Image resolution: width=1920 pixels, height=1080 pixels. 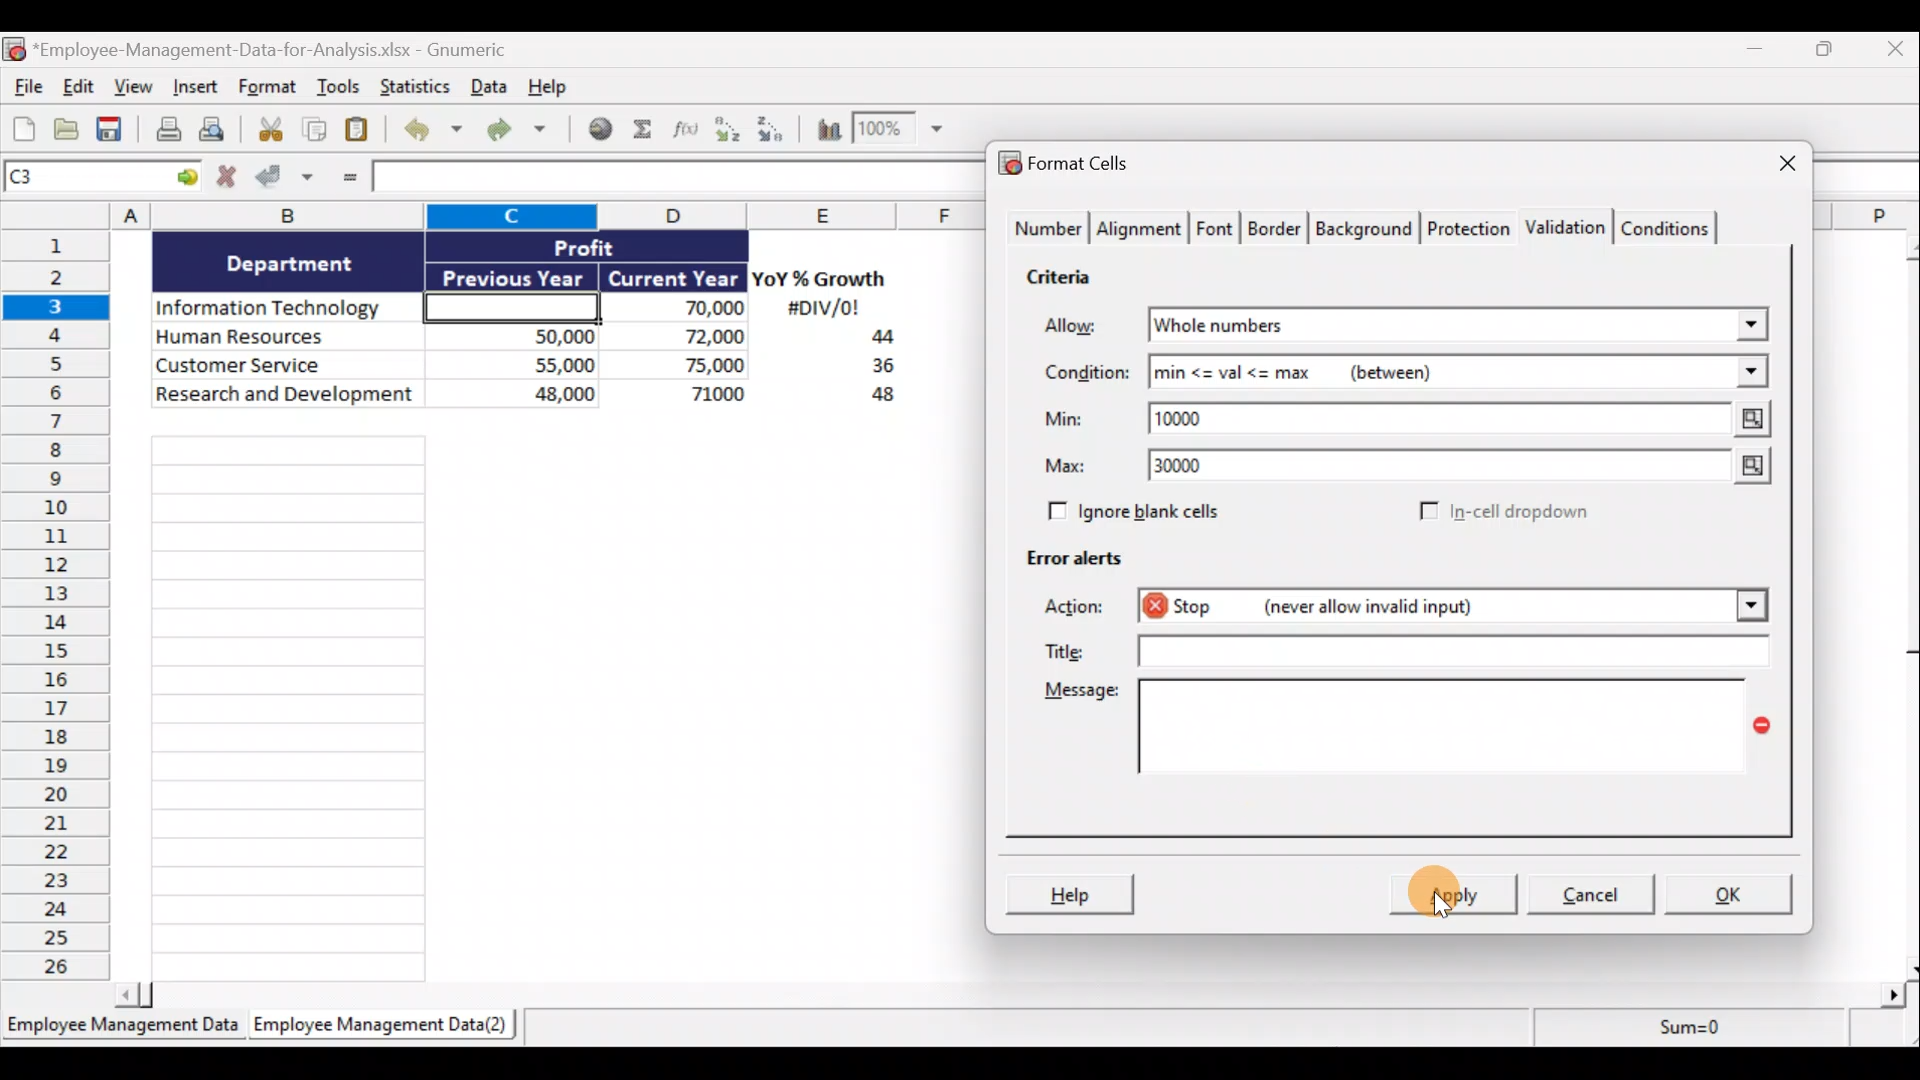 I want to click on 36, so click(x=875, y=369).